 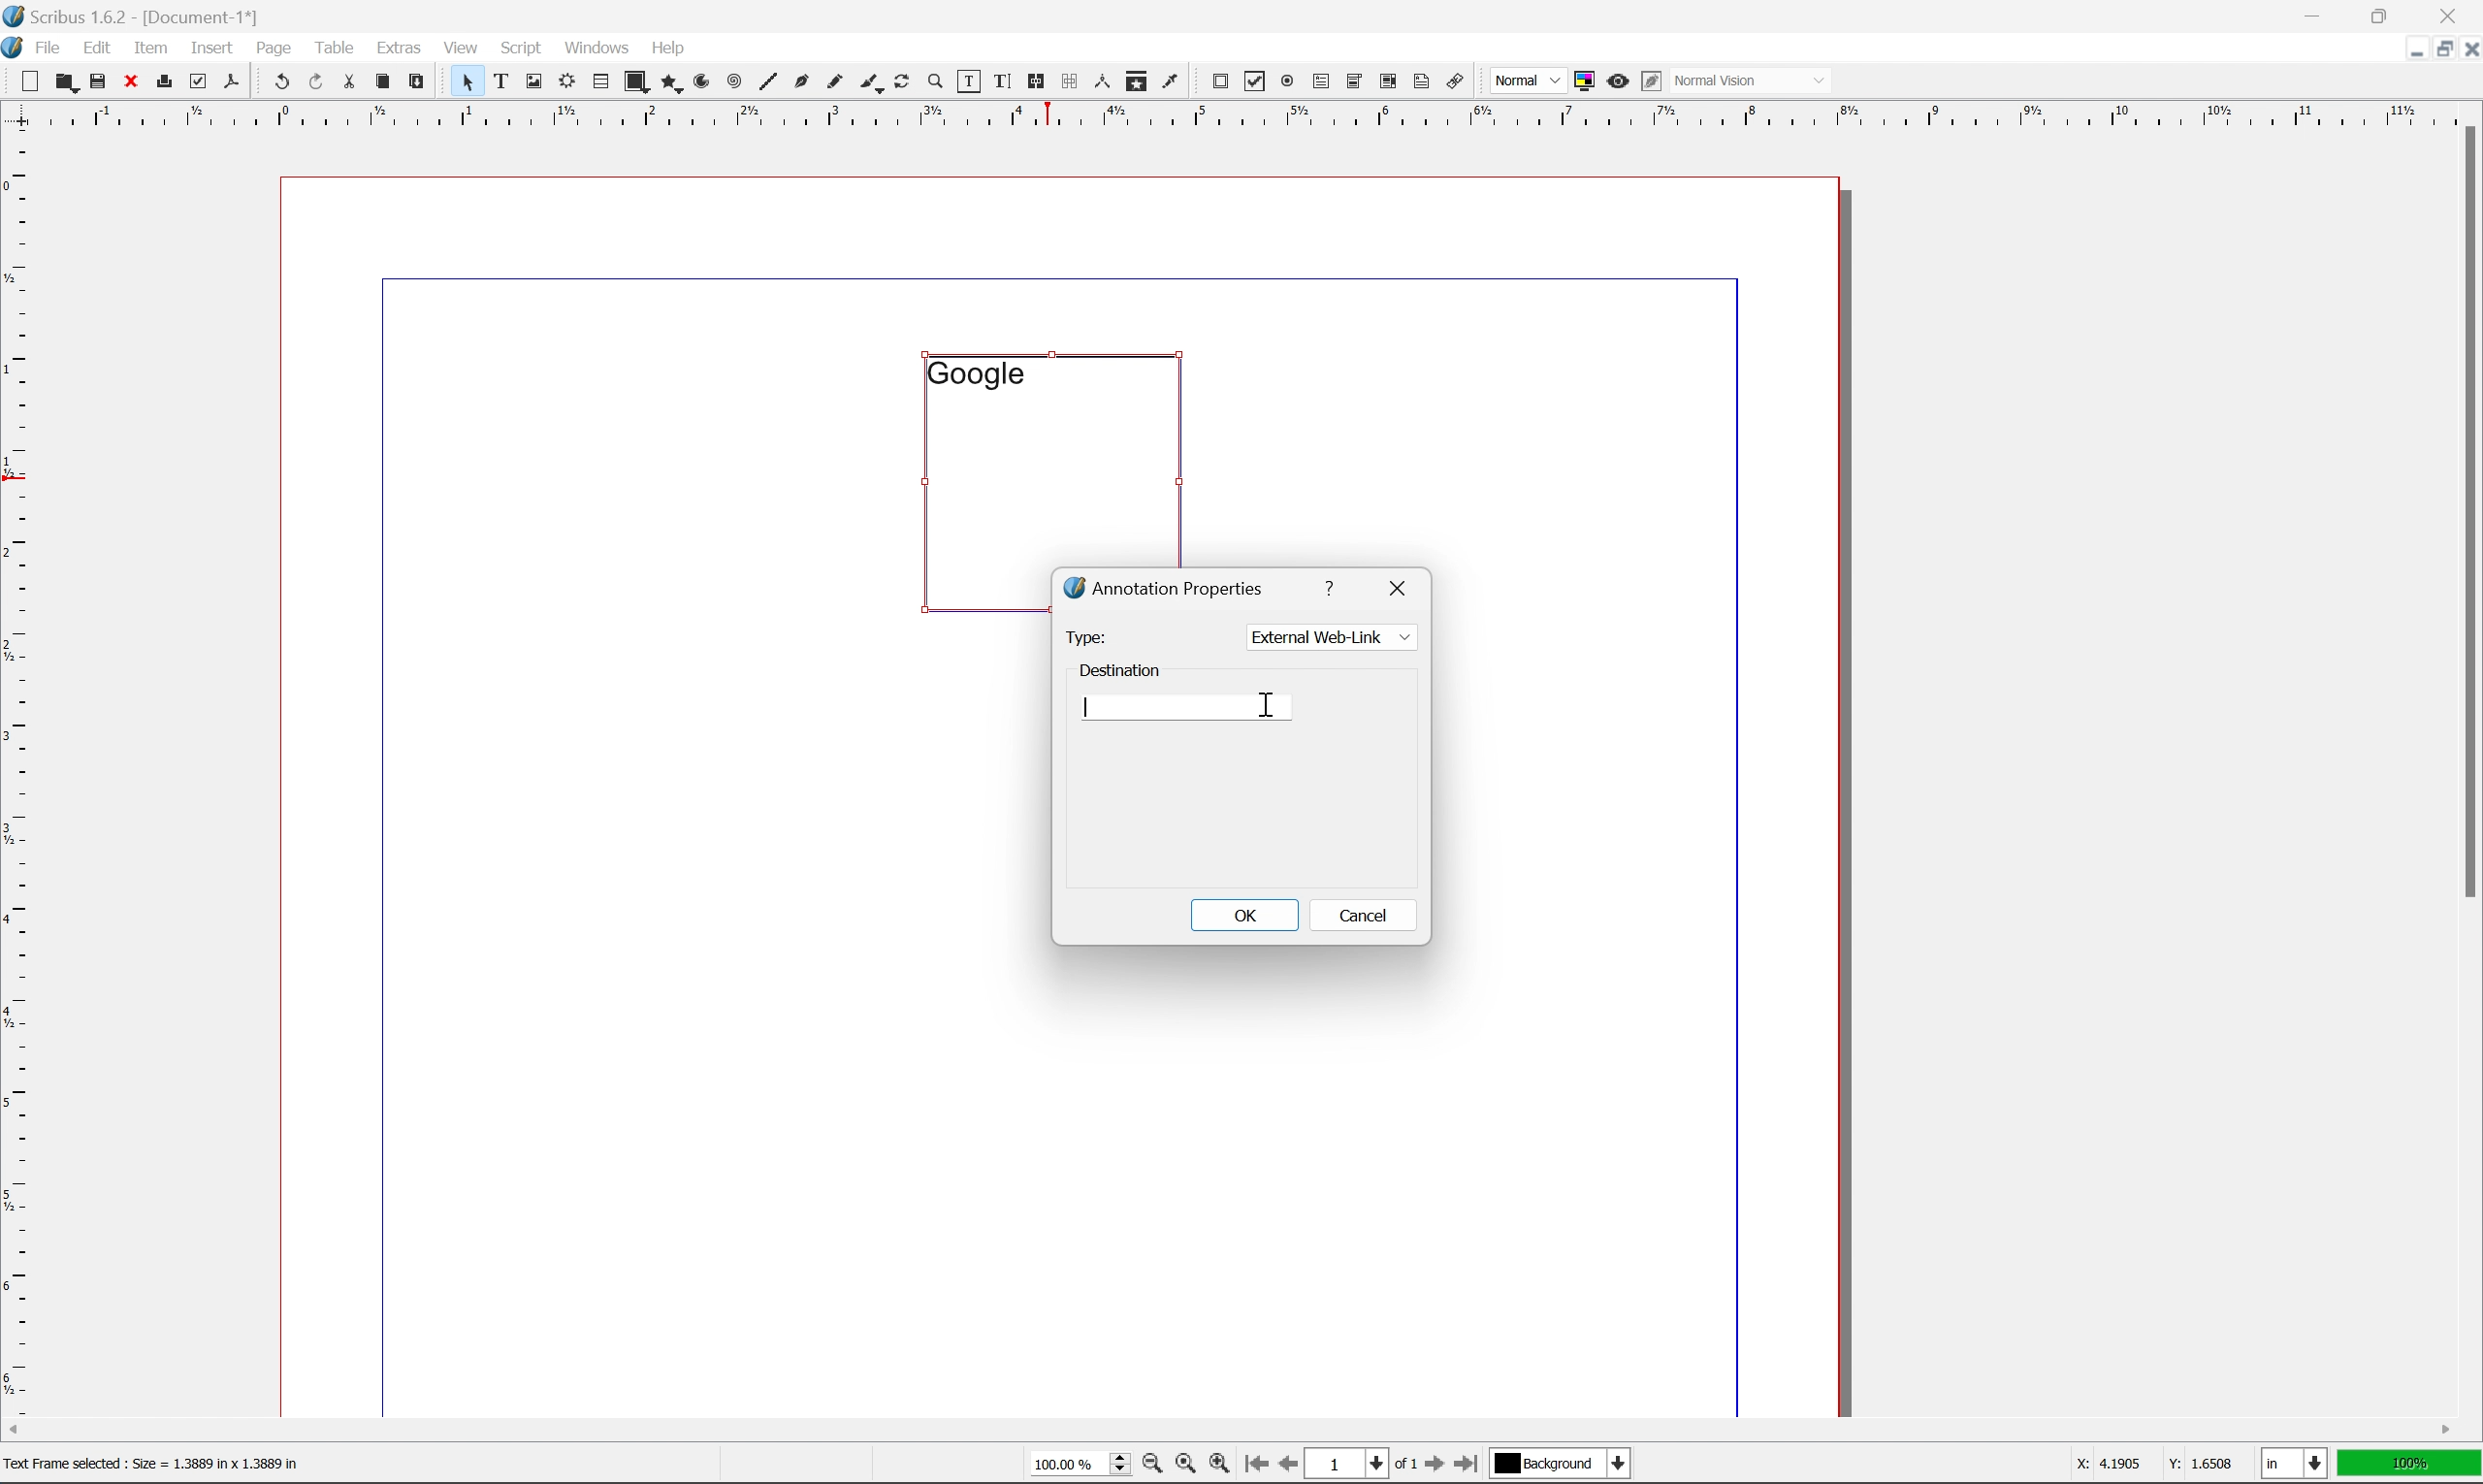 What do you see at coordinates (565, 80) in the screenshot?
I see `render frame` at bounding box center [565, 80].